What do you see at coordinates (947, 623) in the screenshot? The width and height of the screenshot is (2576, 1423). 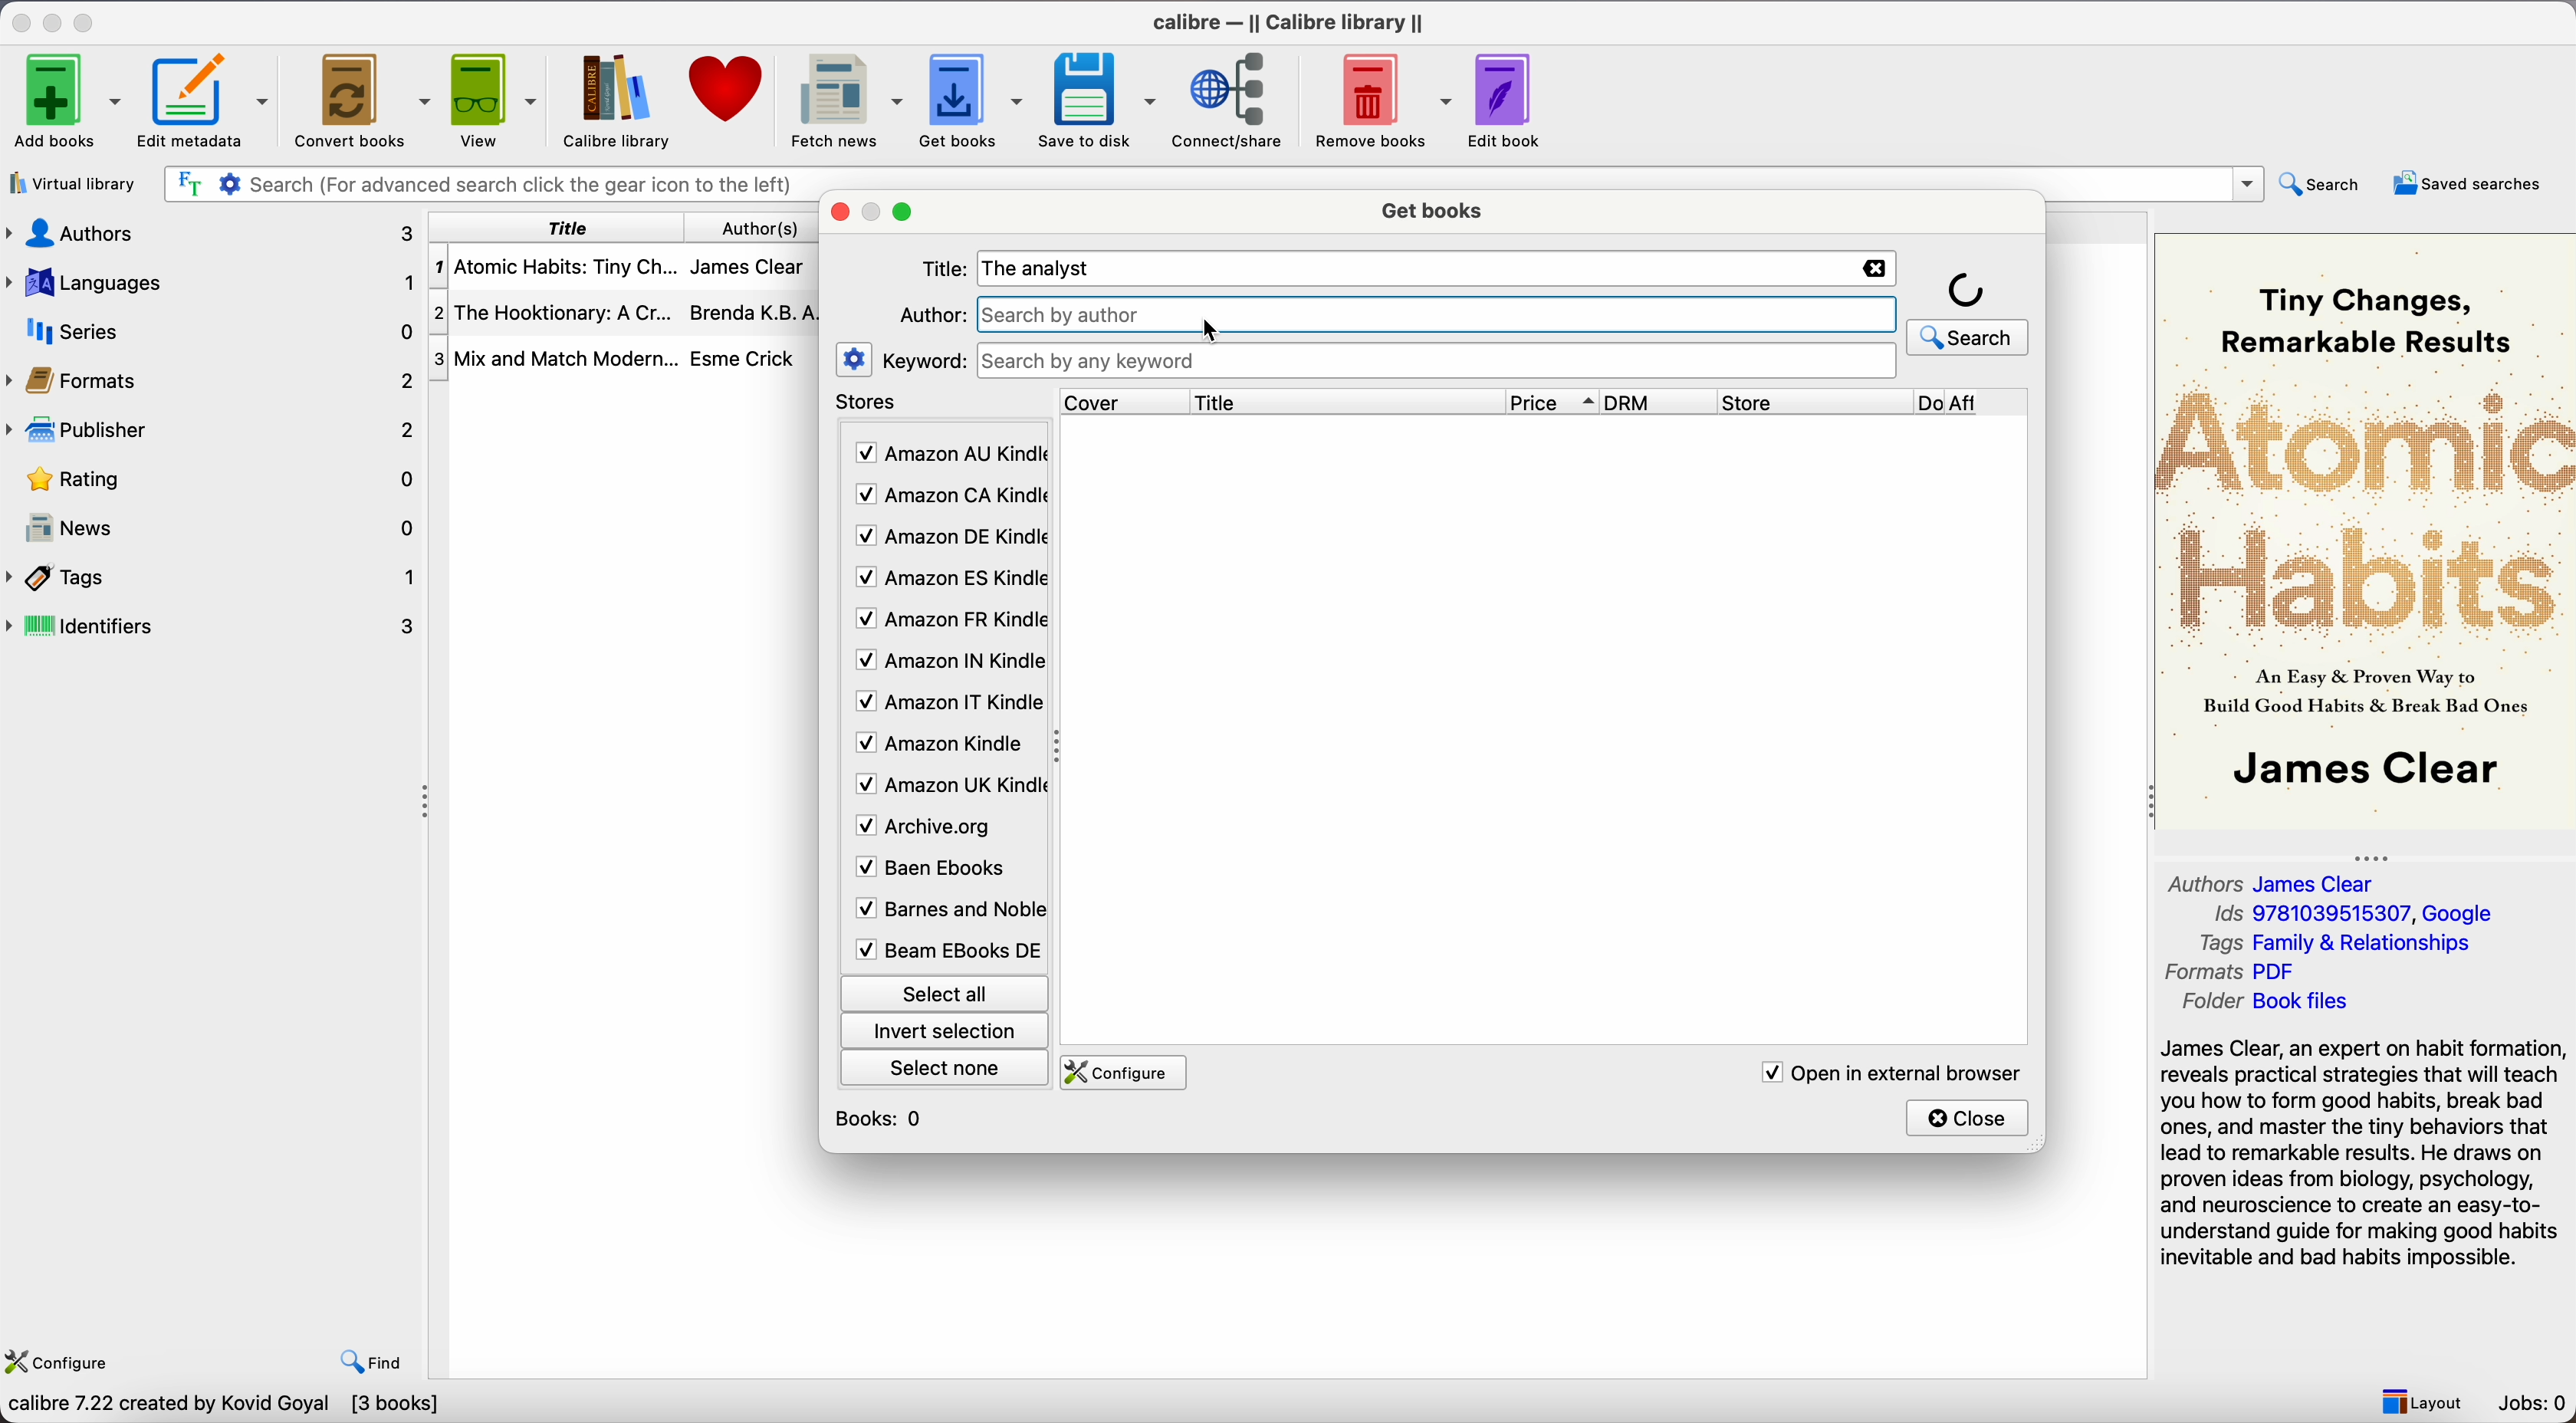 I see `Amazon FR Kindle` at bounding box center [947, 623].